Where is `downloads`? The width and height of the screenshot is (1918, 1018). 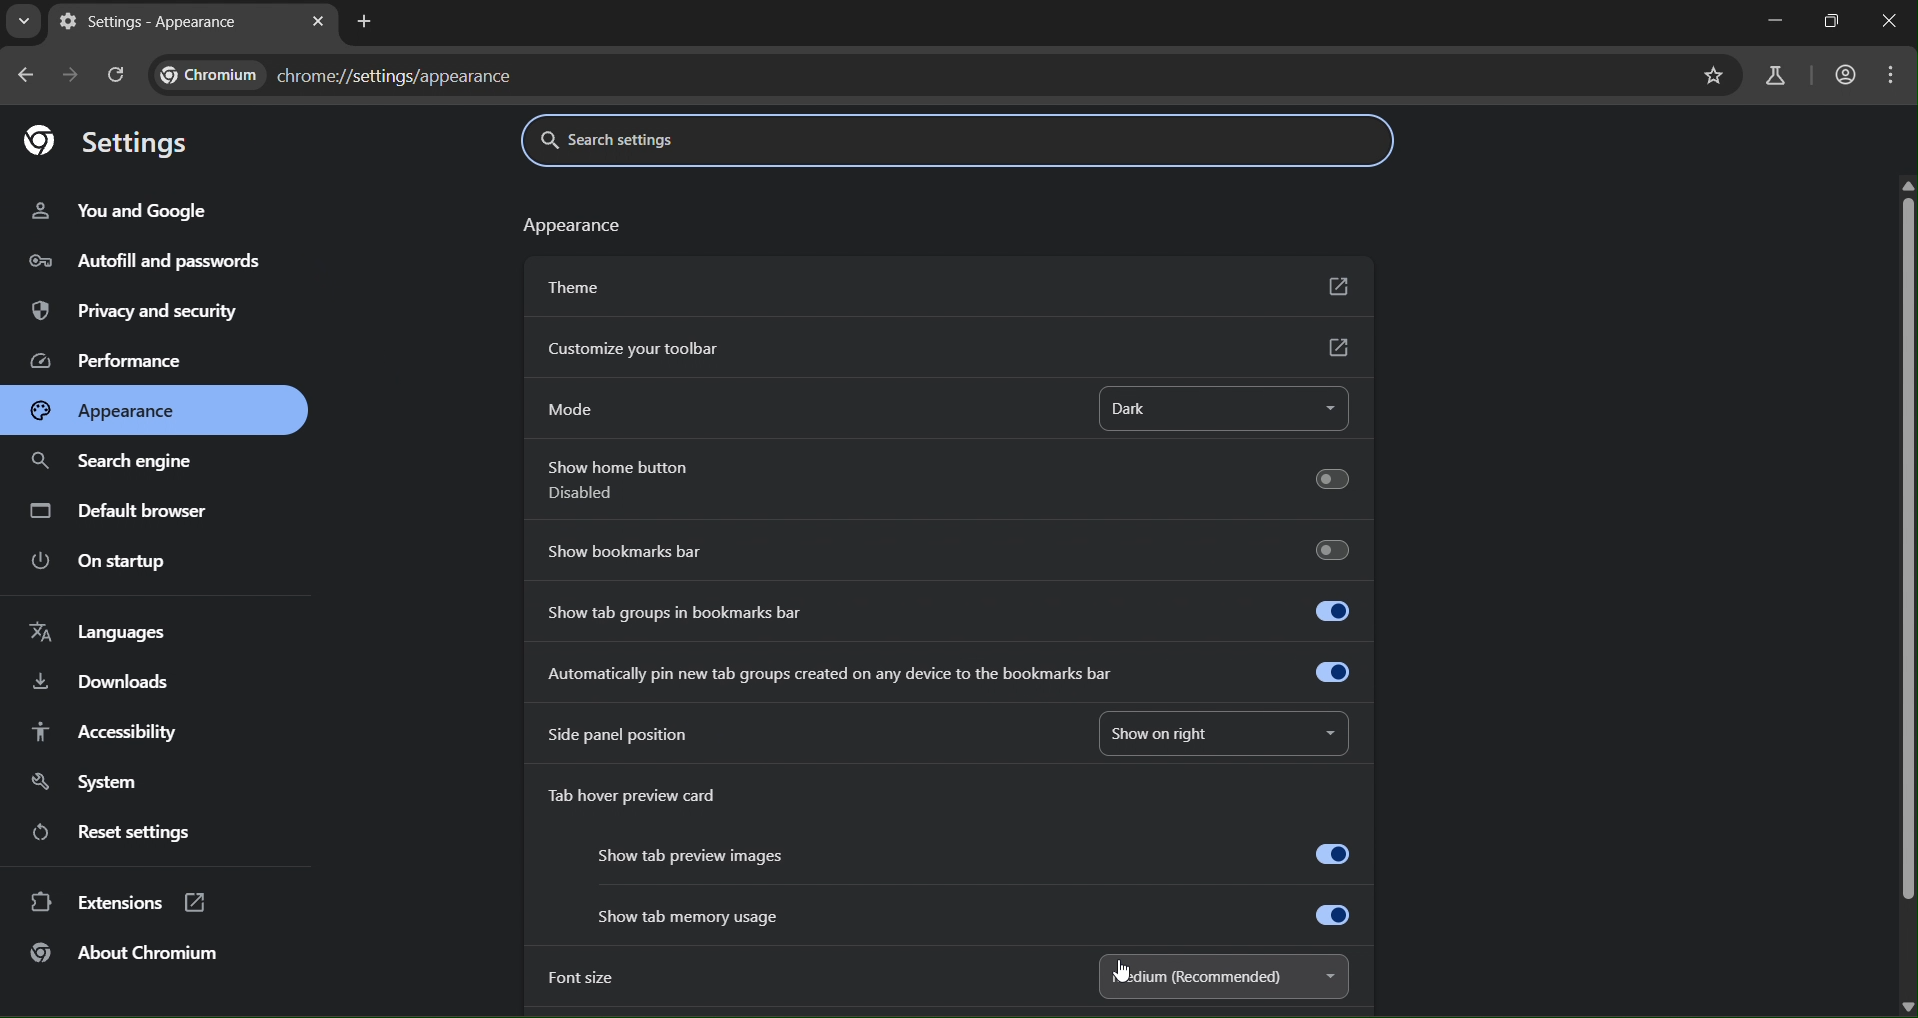 downloads is located at coordinates (102, 680).